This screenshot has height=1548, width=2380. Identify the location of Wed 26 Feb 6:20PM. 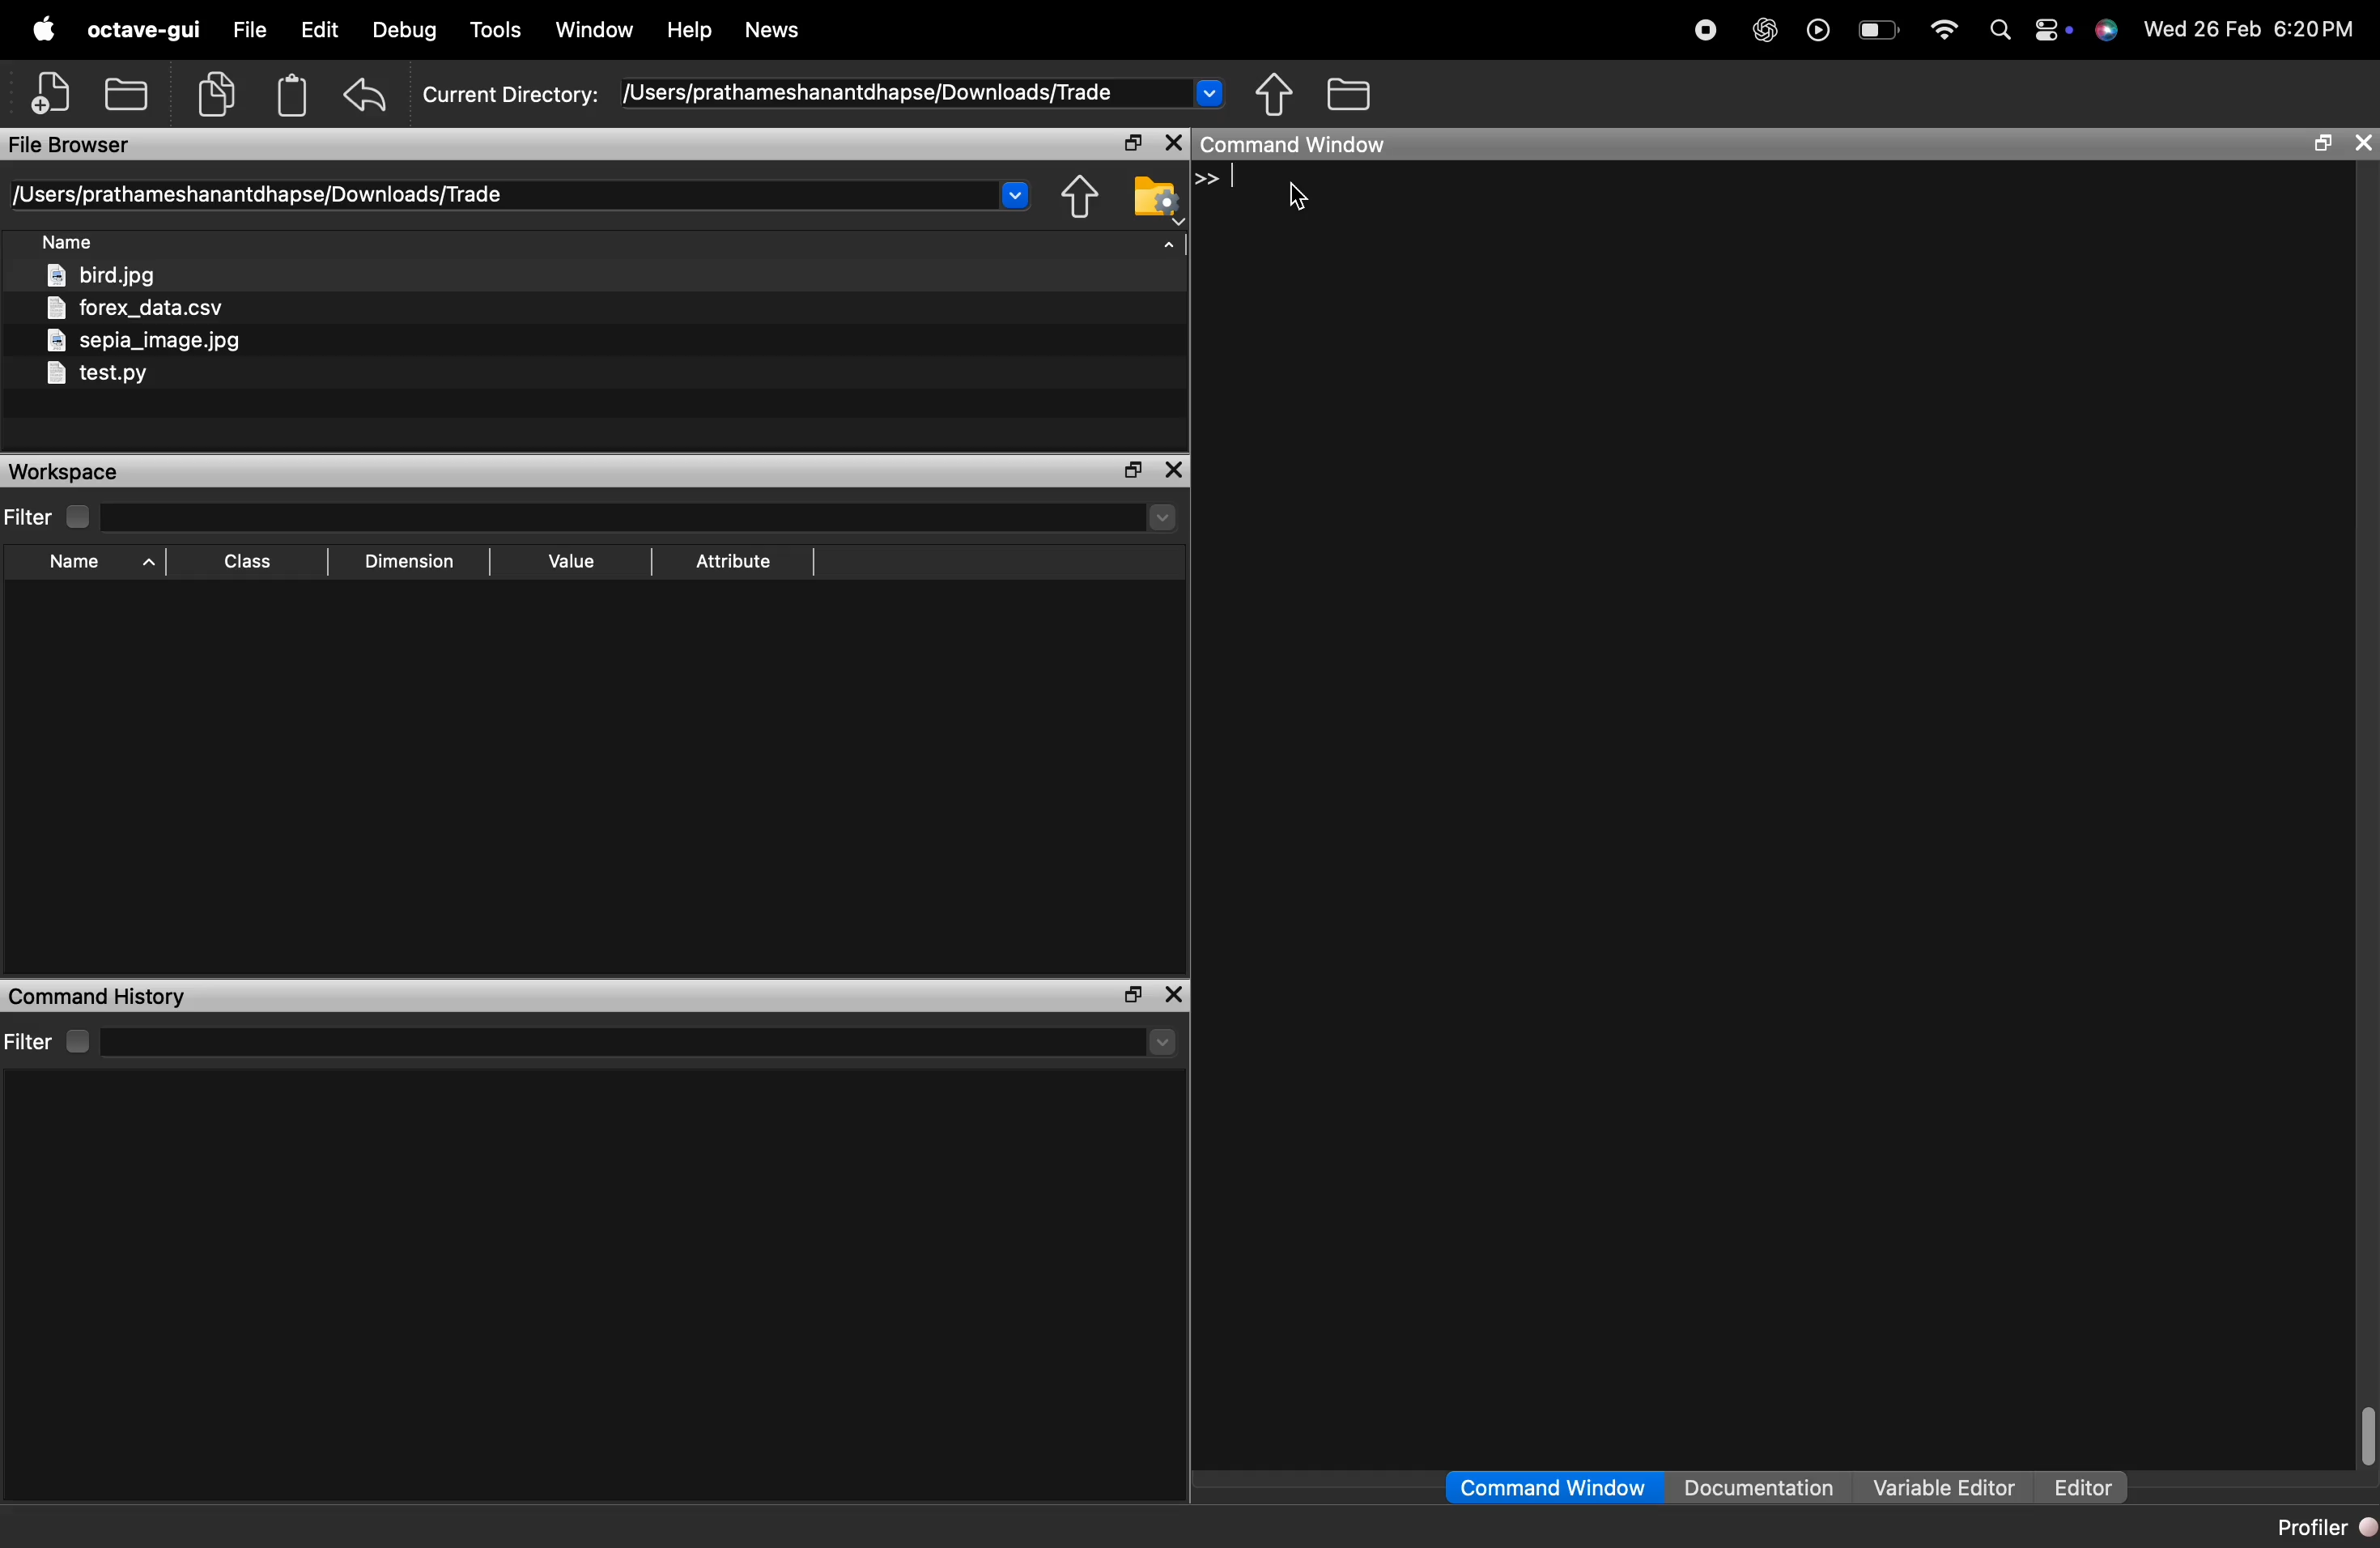
(2253, 27).